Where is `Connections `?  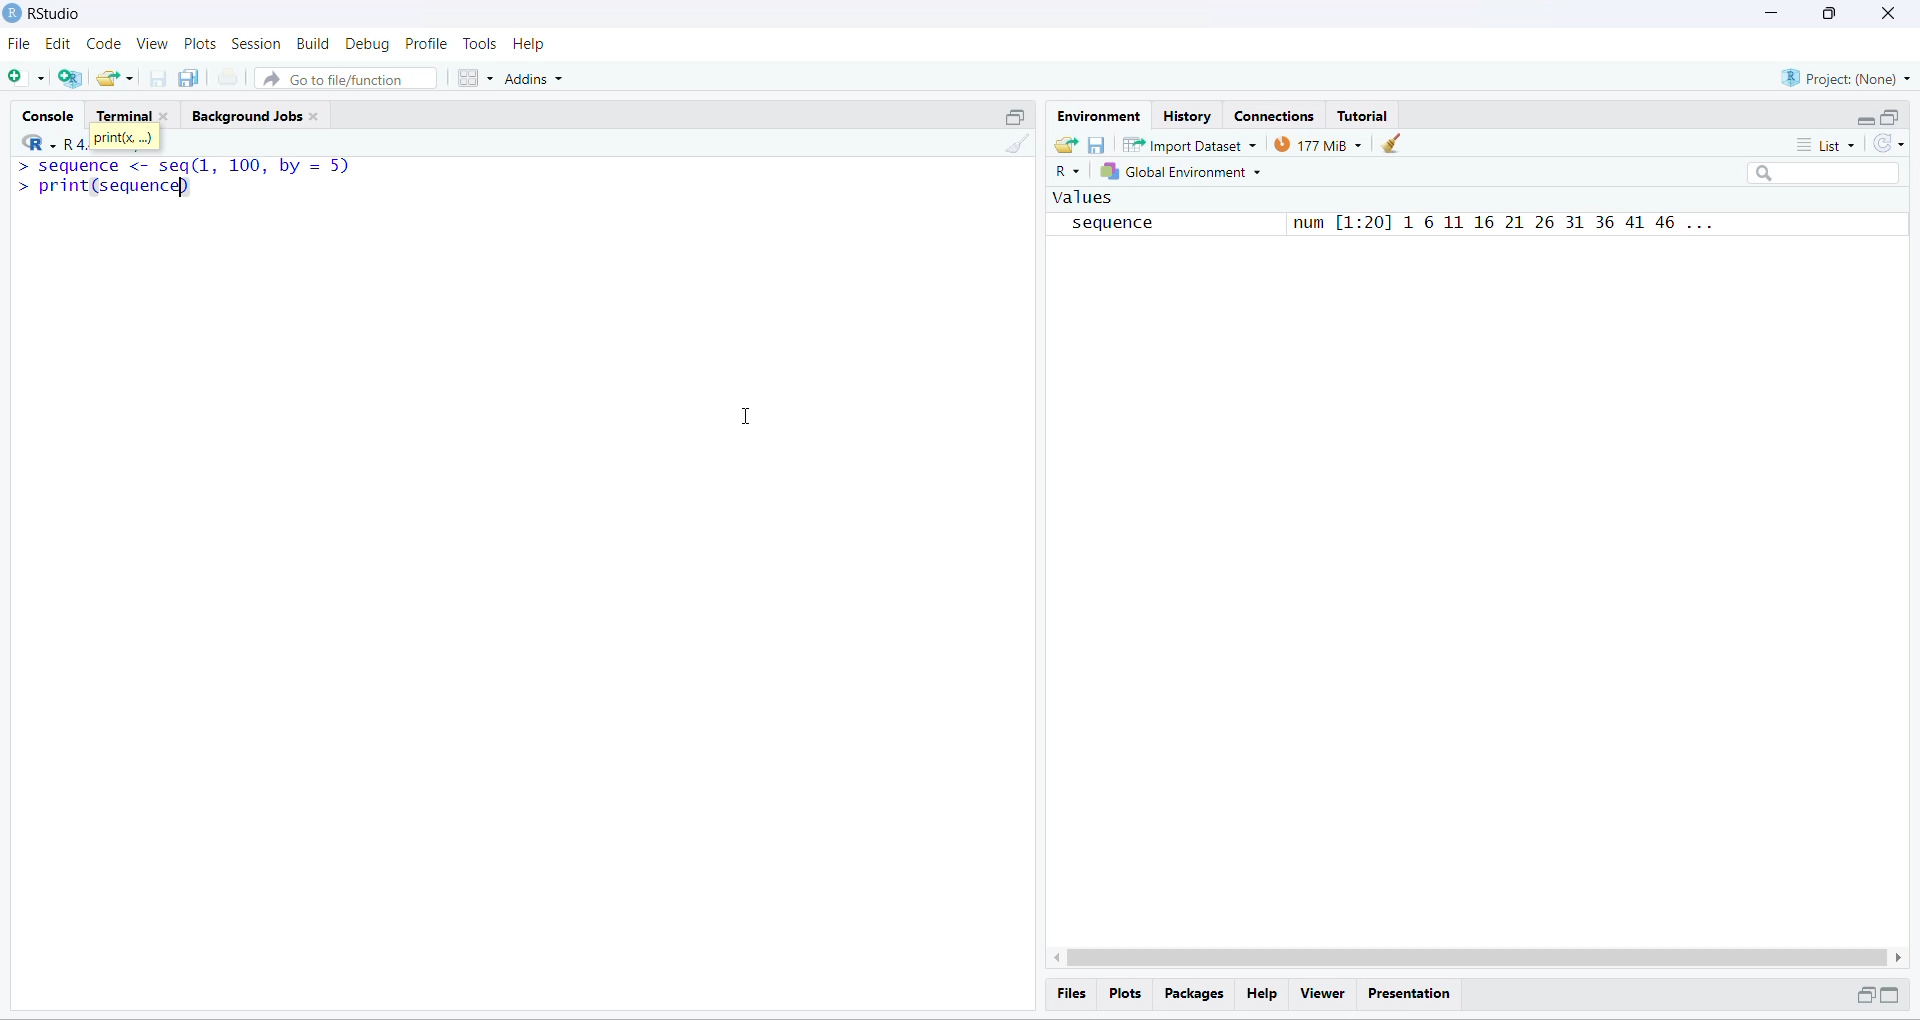
Connections  is located at coordinates (1280, 117).